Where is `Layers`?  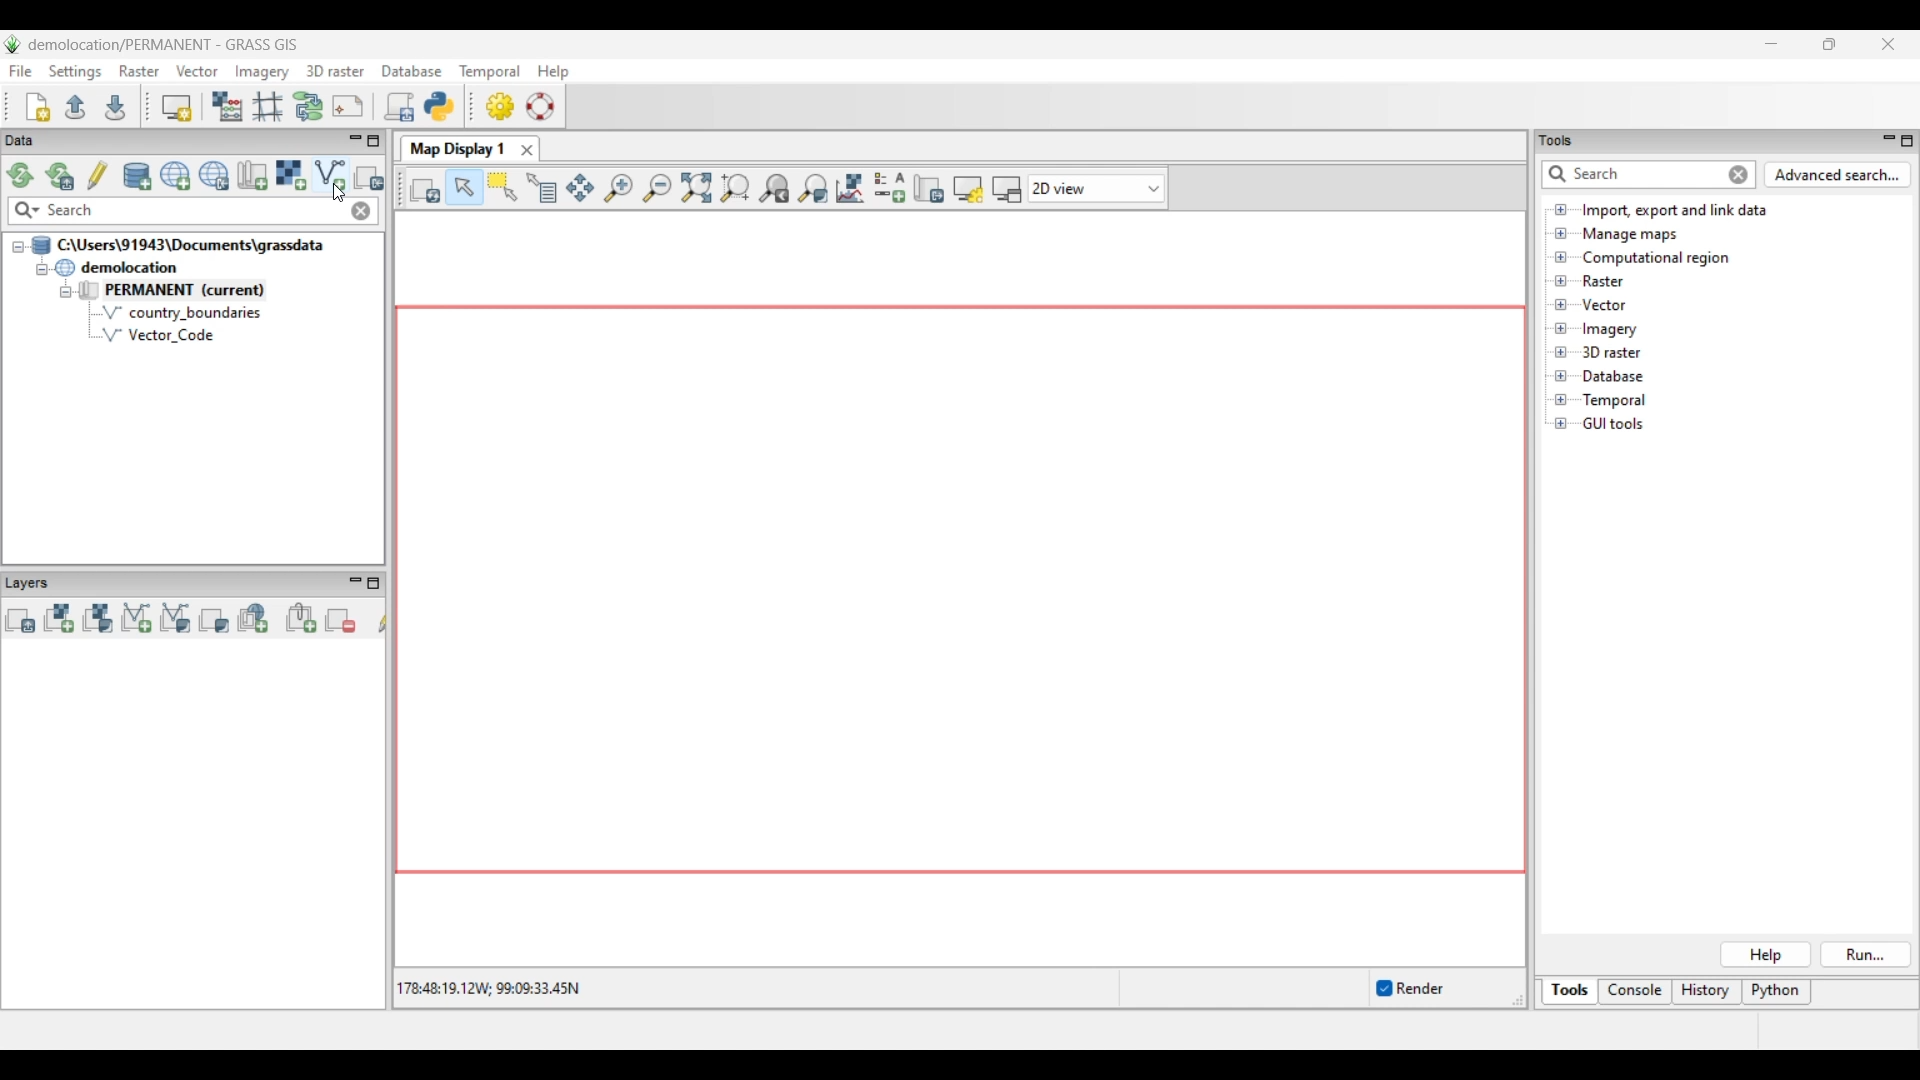 Layers is located at coordinates (32, 582).